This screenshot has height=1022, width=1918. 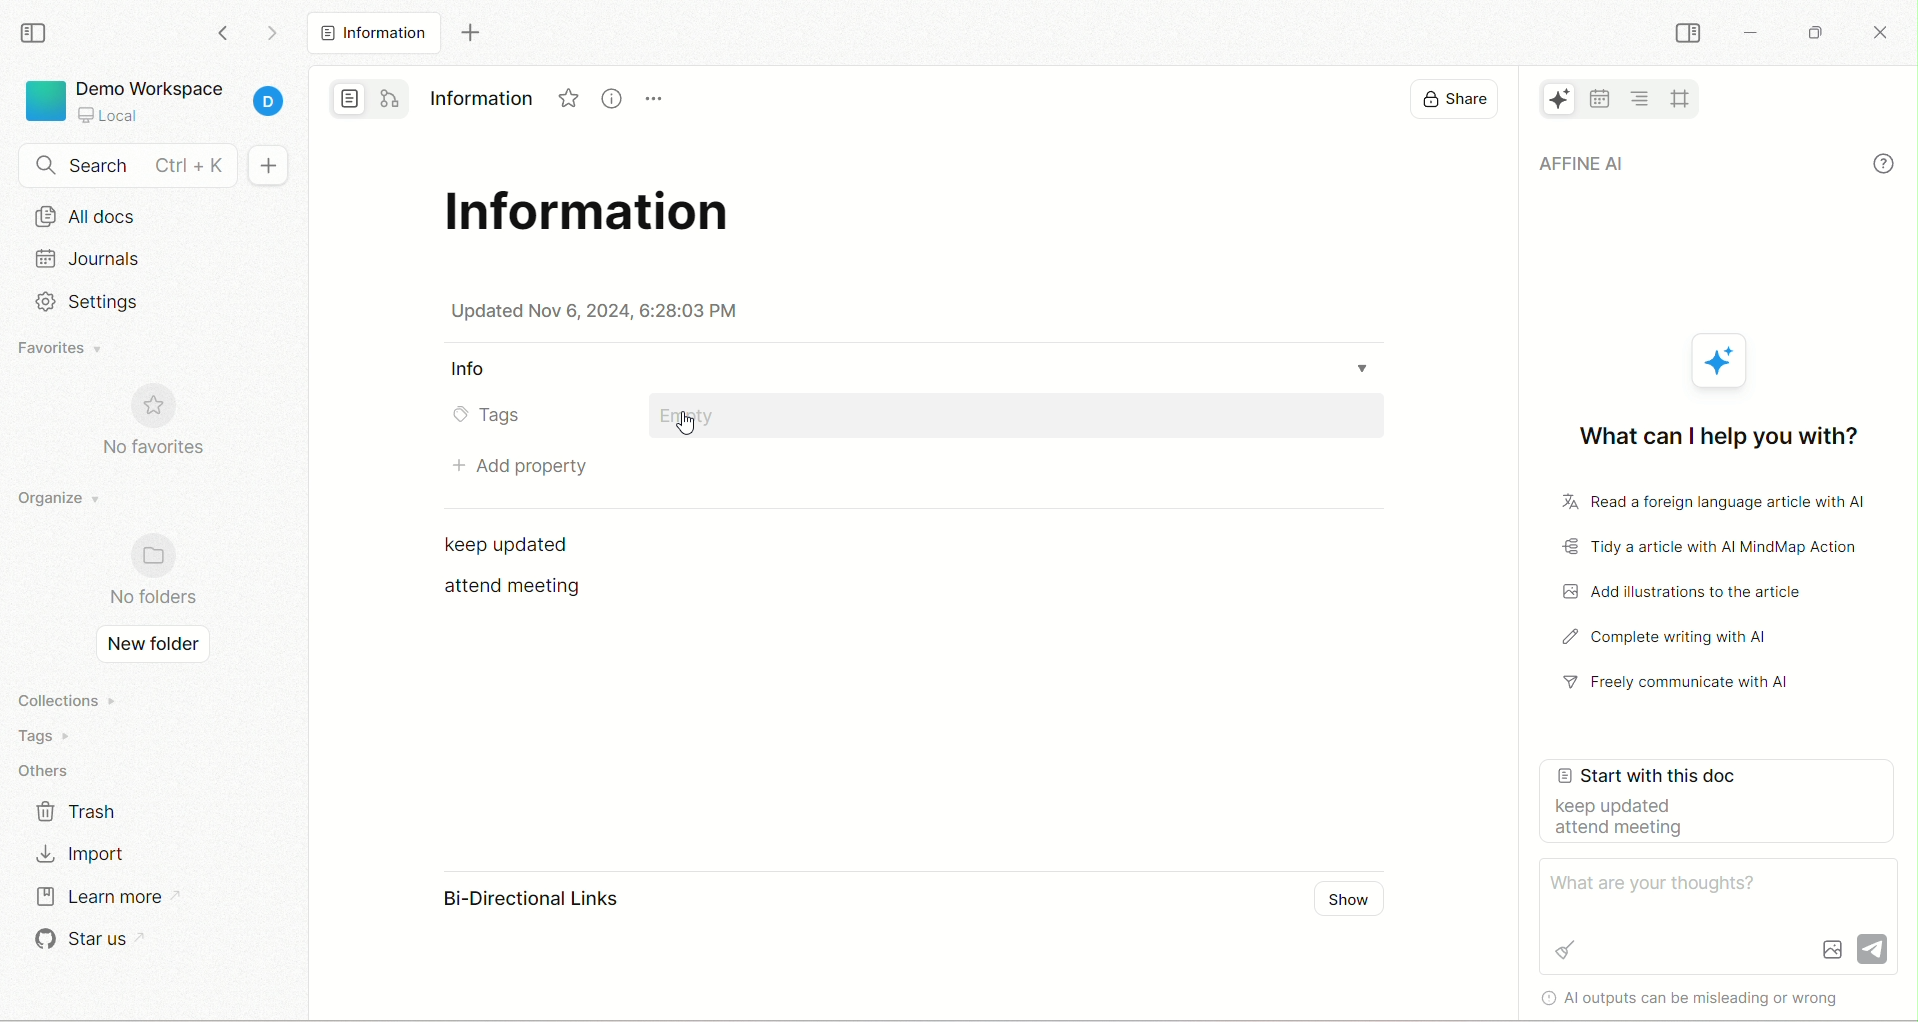 I want to click on Image, so click(x=1831, y=949).